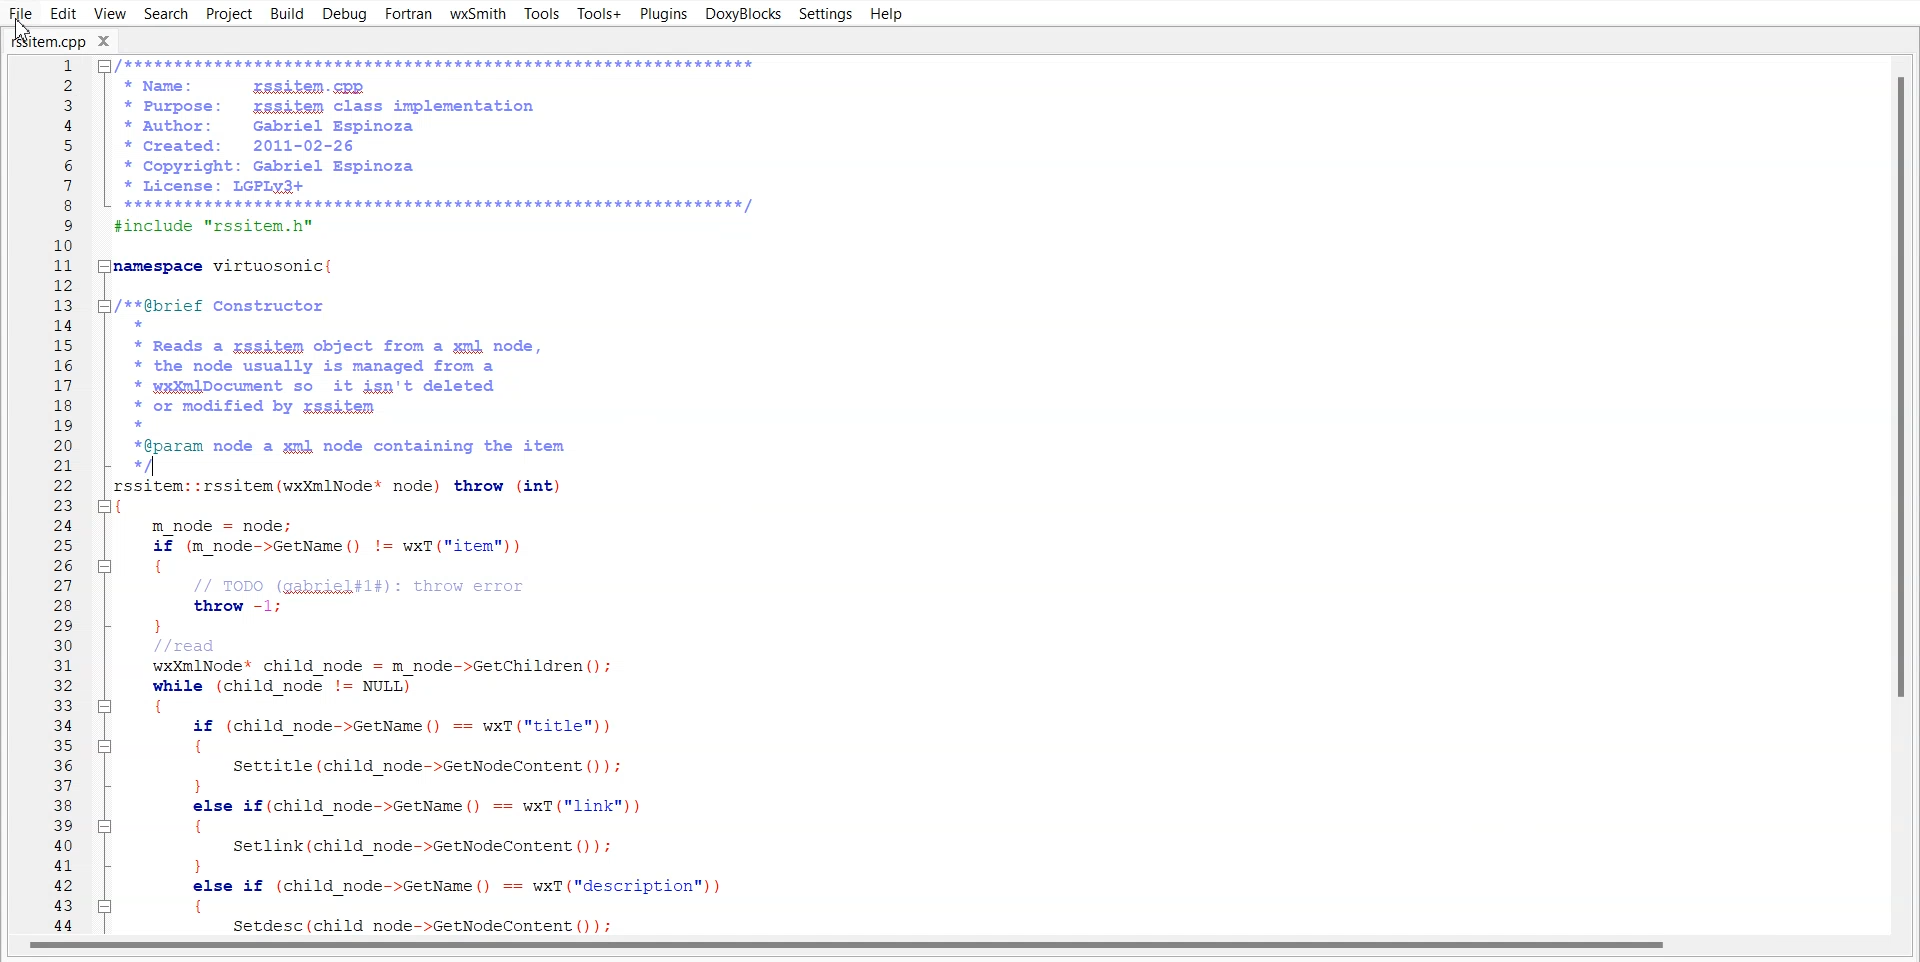 The height and width of the screenshot is (962, 1920). What do you see at coordinates (106, 506) in the screenshot?
I see `Collapse` at bounding box center [106, 506].